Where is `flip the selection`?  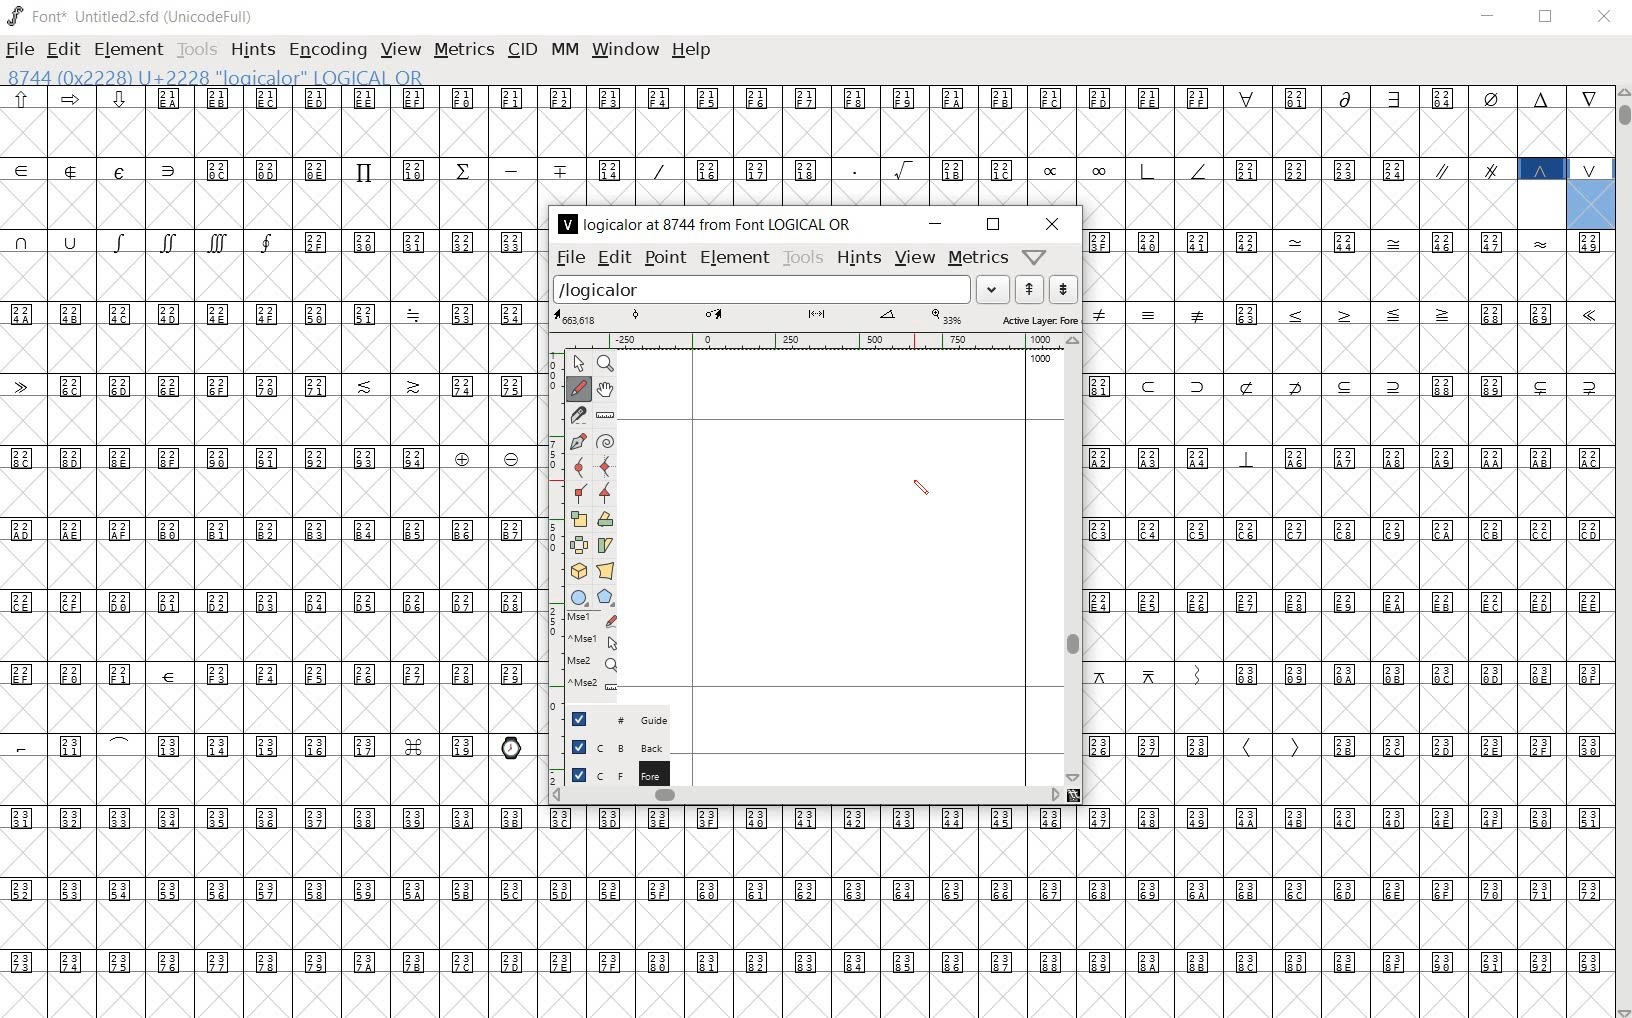 flip the selection is located at coordinates (577, 545).